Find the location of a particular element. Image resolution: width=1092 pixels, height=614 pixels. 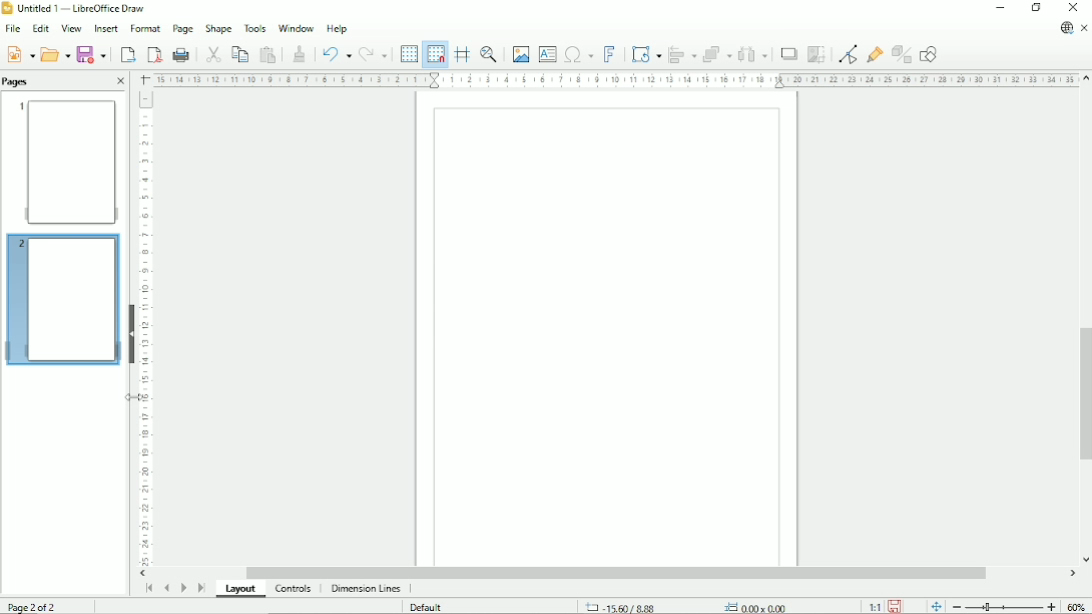

Insert is located at coordinates (104, 29).